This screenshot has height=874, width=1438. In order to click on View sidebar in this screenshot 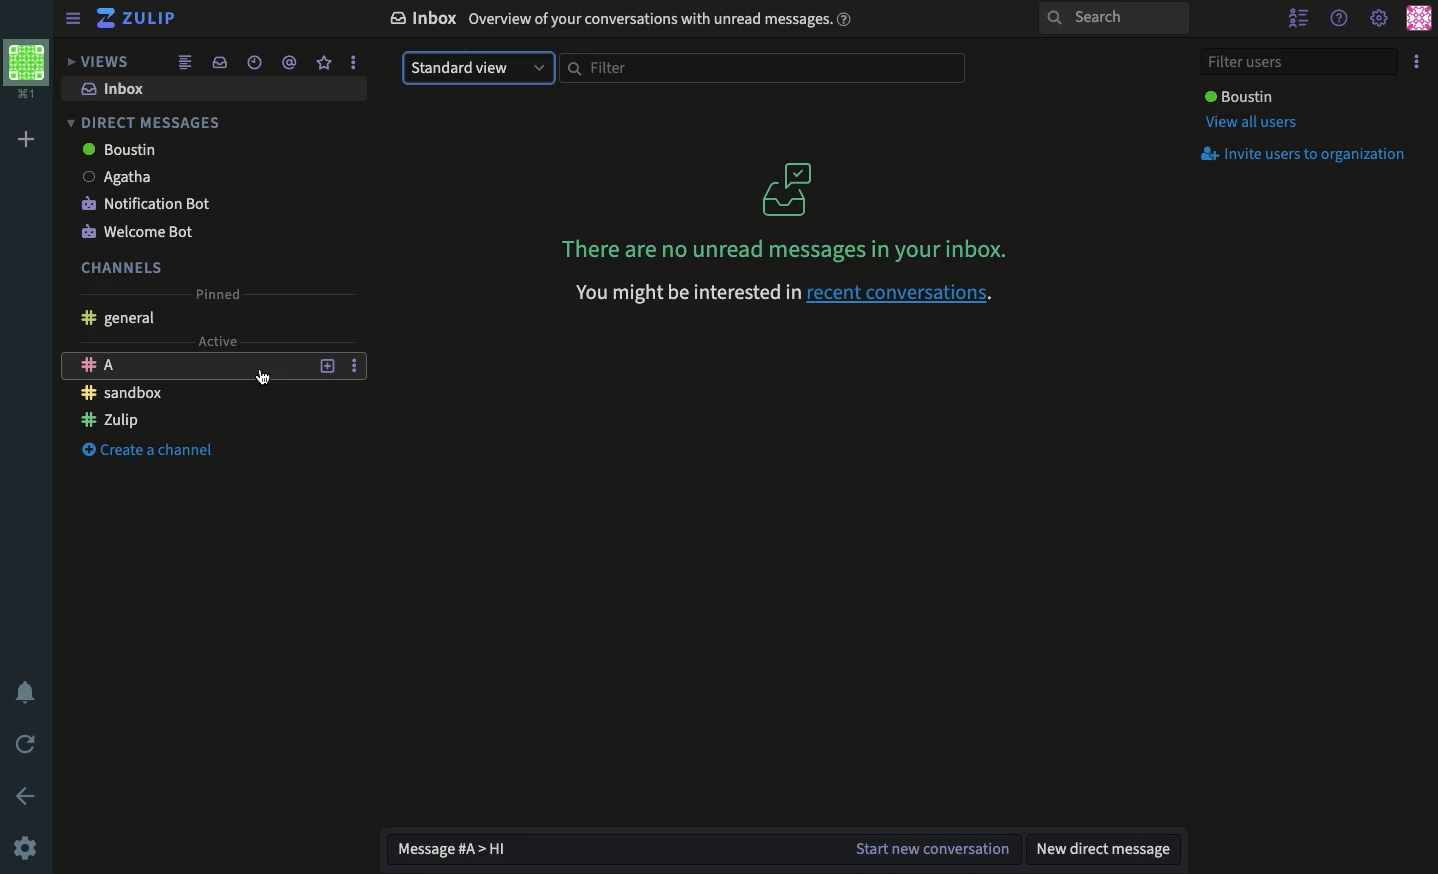, I will do `click(74, 21)`.